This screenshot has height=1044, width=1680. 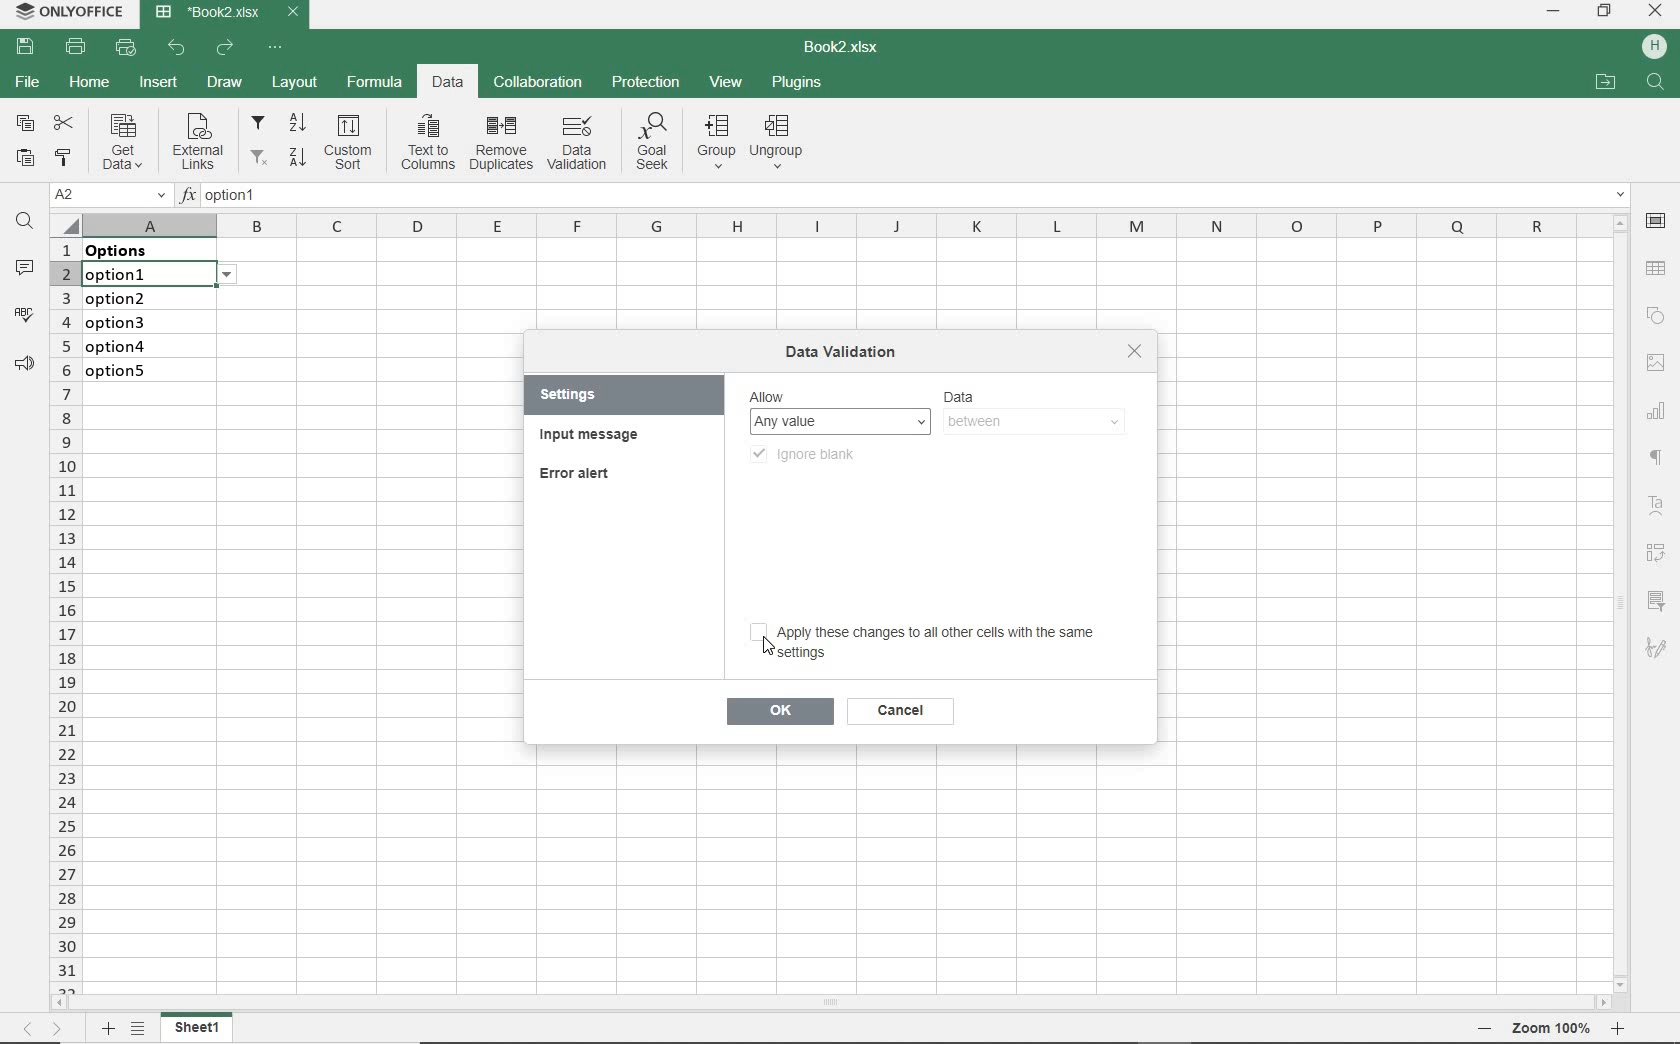 I want to click on TABLE, so click(x=1655, y=269).